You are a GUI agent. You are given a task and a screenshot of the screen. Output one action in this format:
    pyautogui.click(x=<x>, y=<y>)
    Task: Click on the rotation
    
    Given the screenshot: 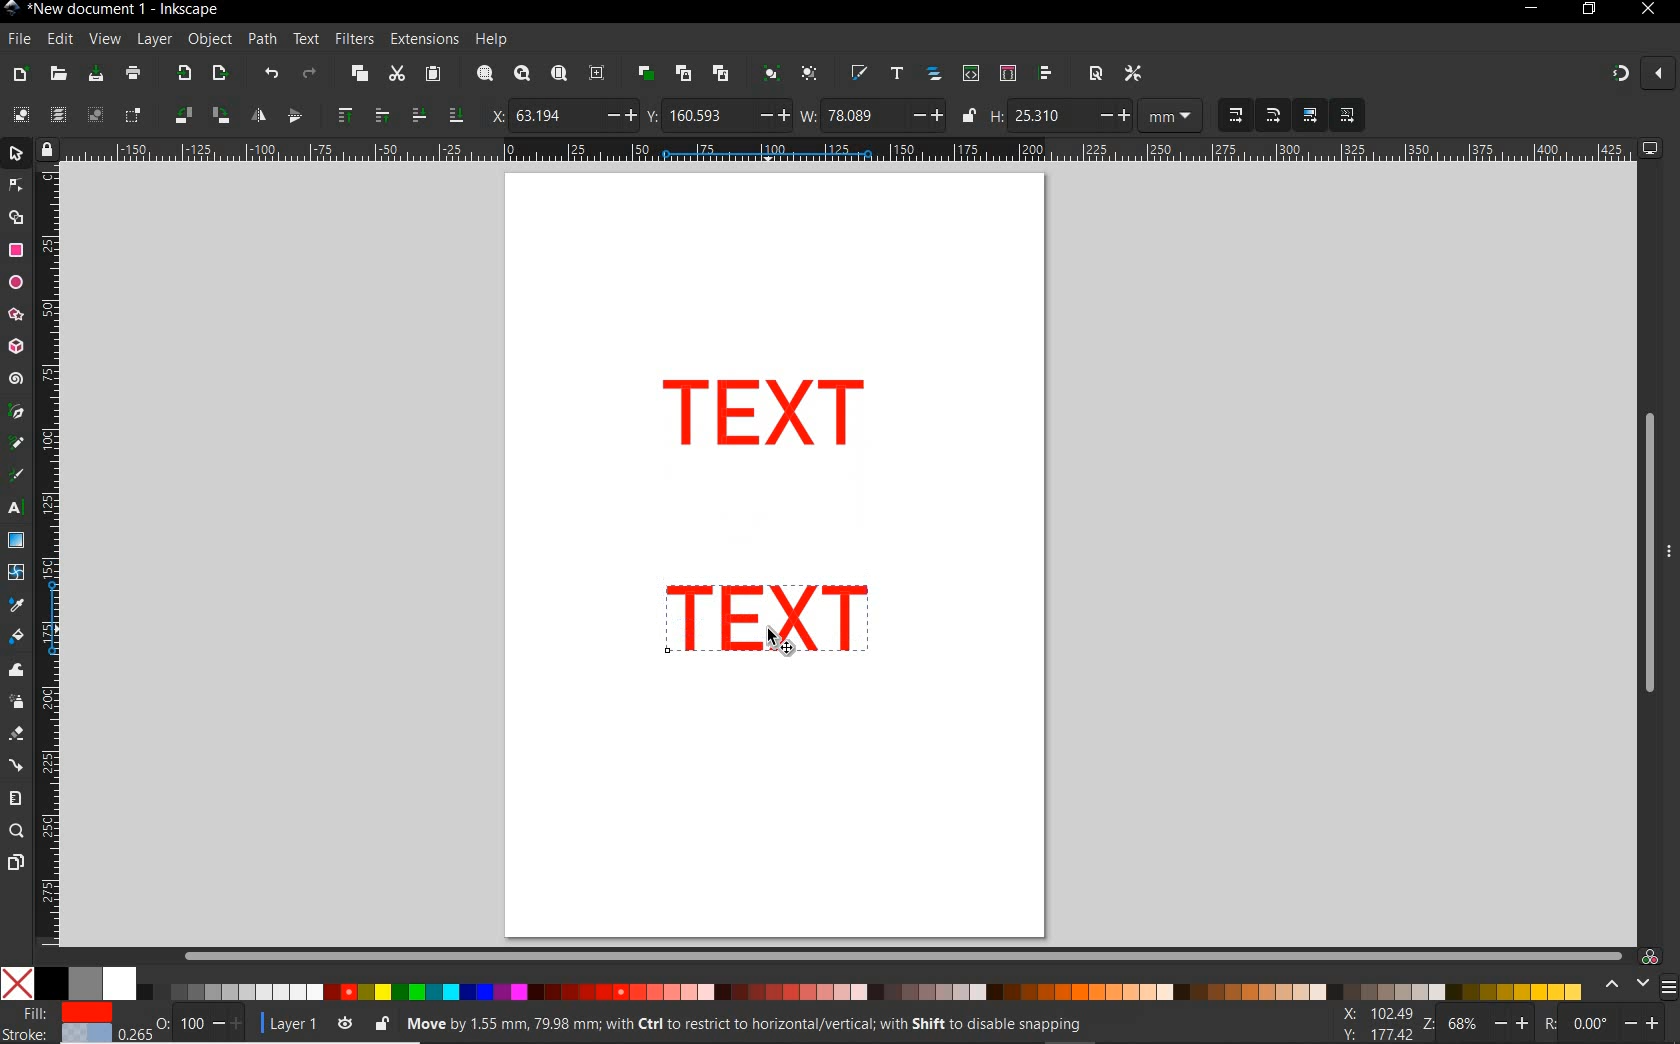 What is the action you would take?
    pyautogui.click(x=1604, y=1022)
    